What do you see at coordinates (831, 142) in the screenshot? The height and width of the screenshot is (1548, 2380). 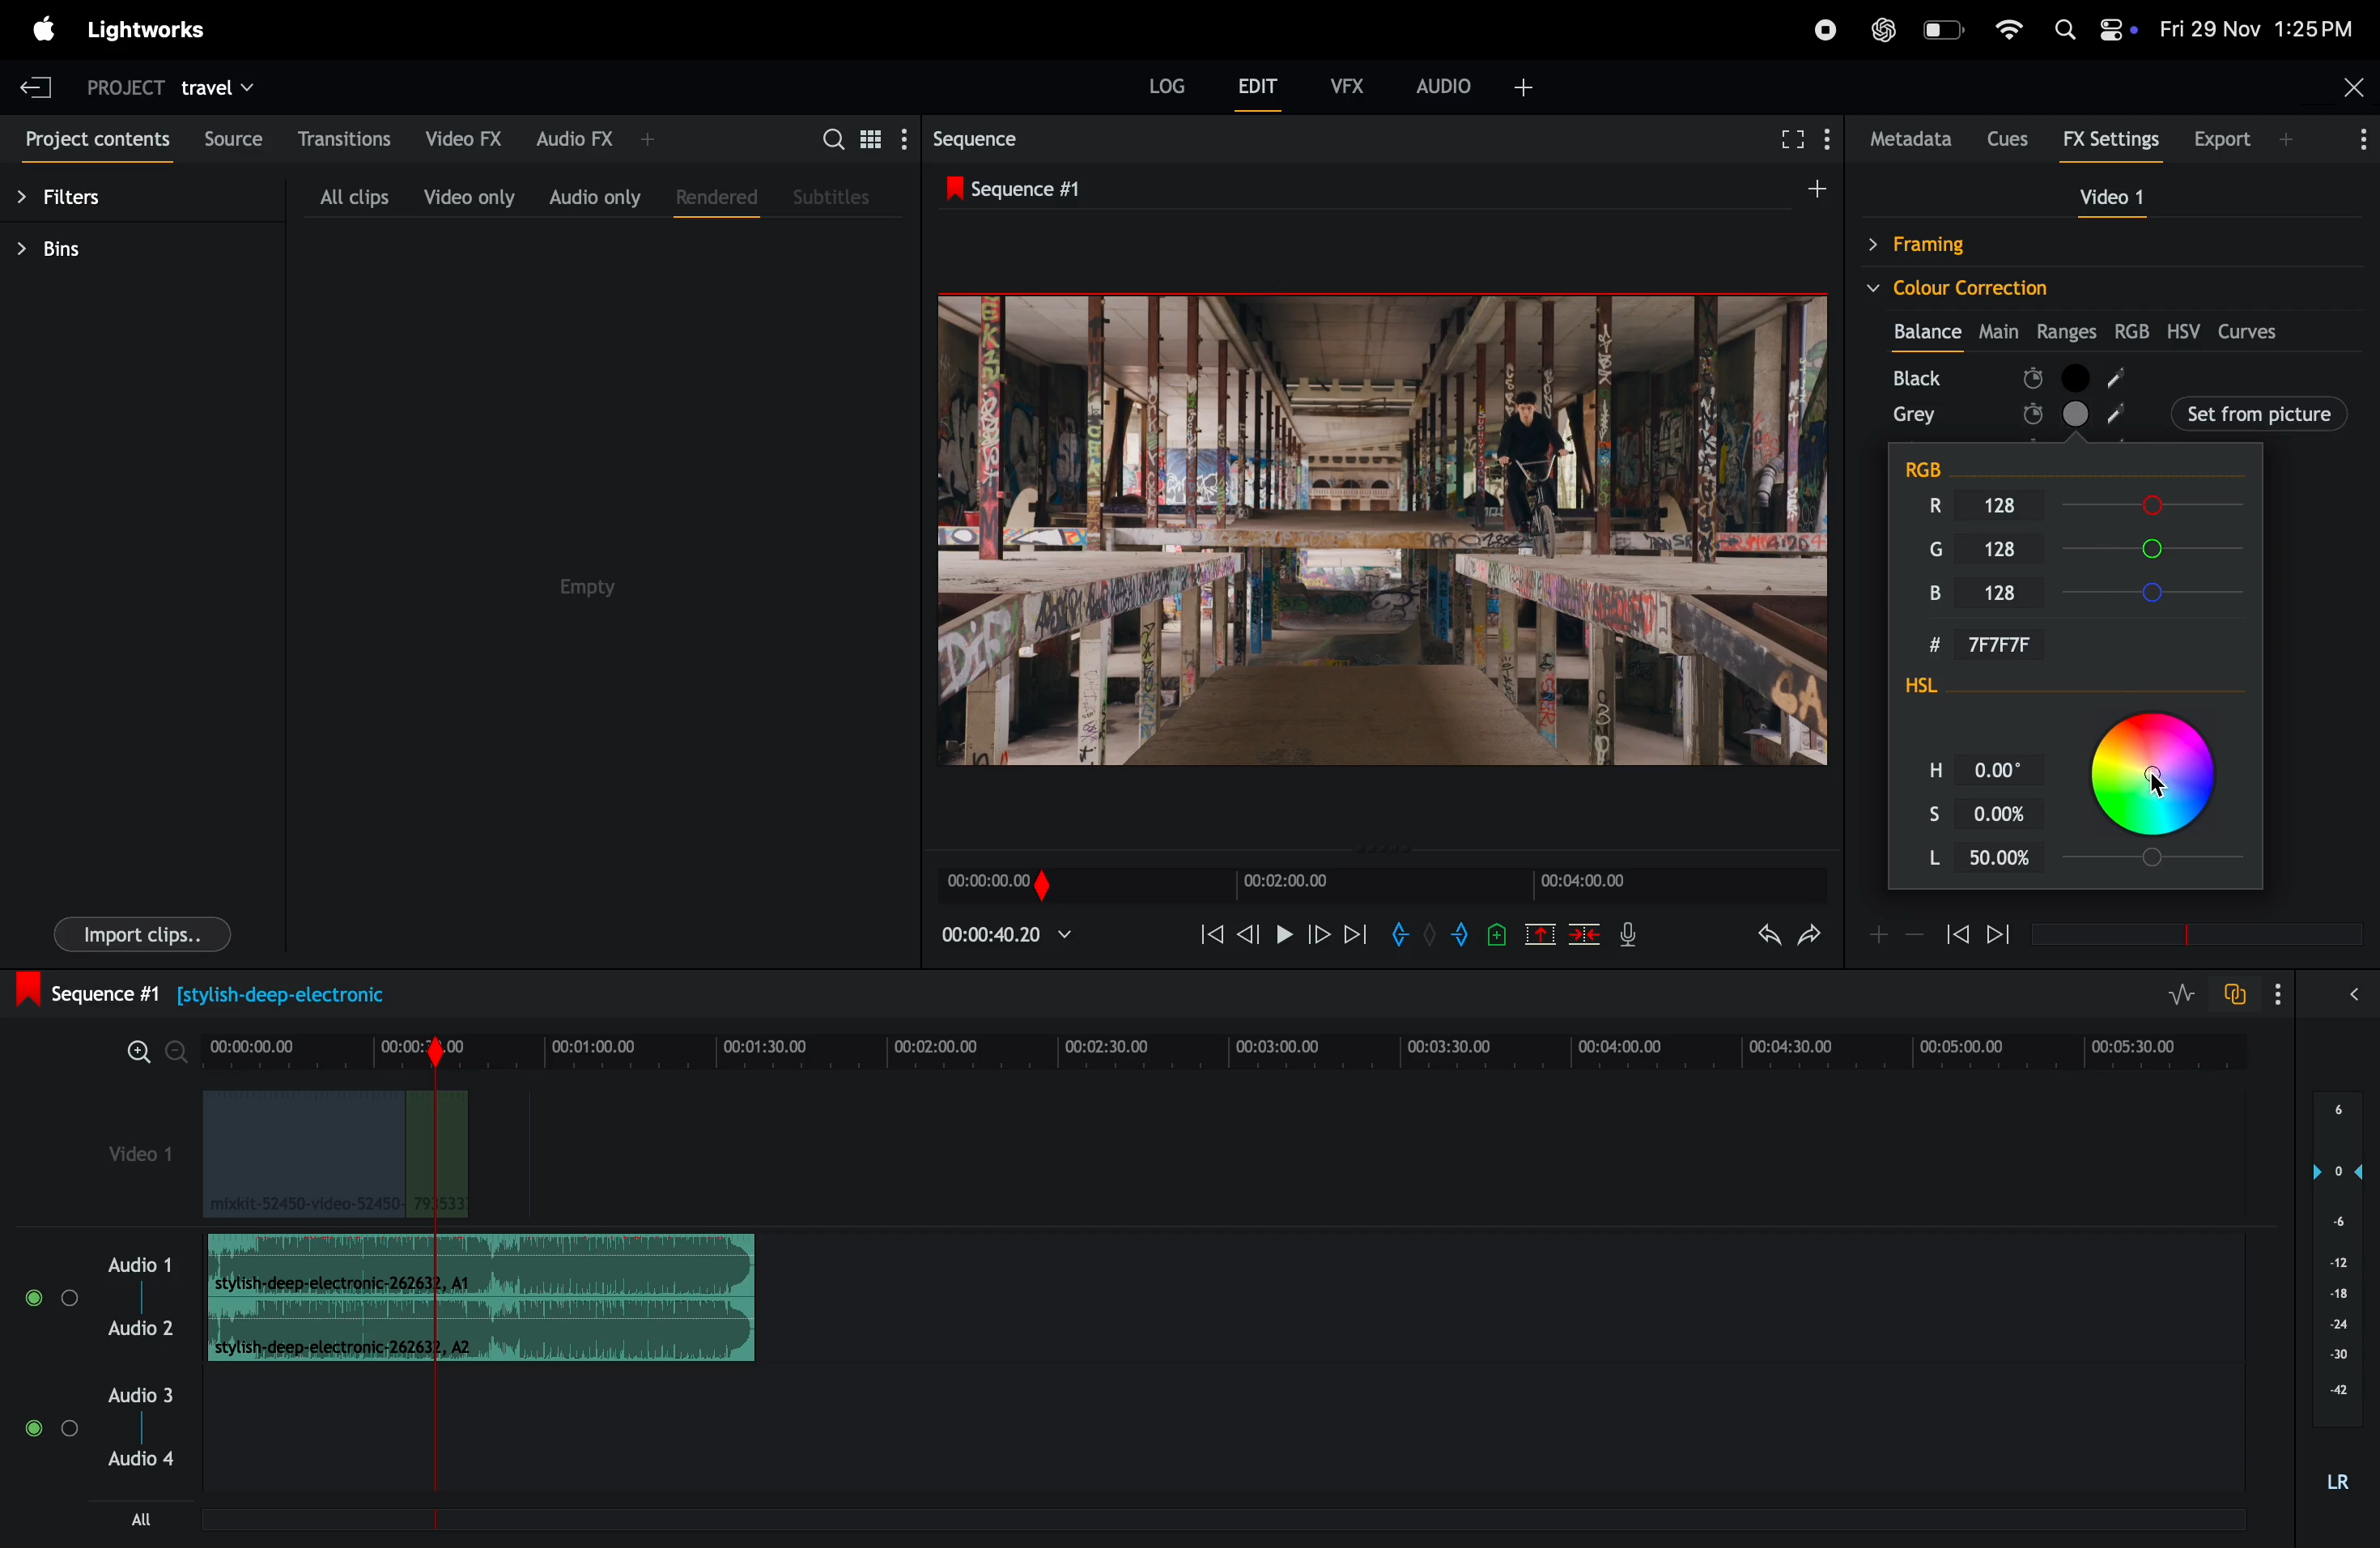 I see `search bar` at bounding box center [831, 142].